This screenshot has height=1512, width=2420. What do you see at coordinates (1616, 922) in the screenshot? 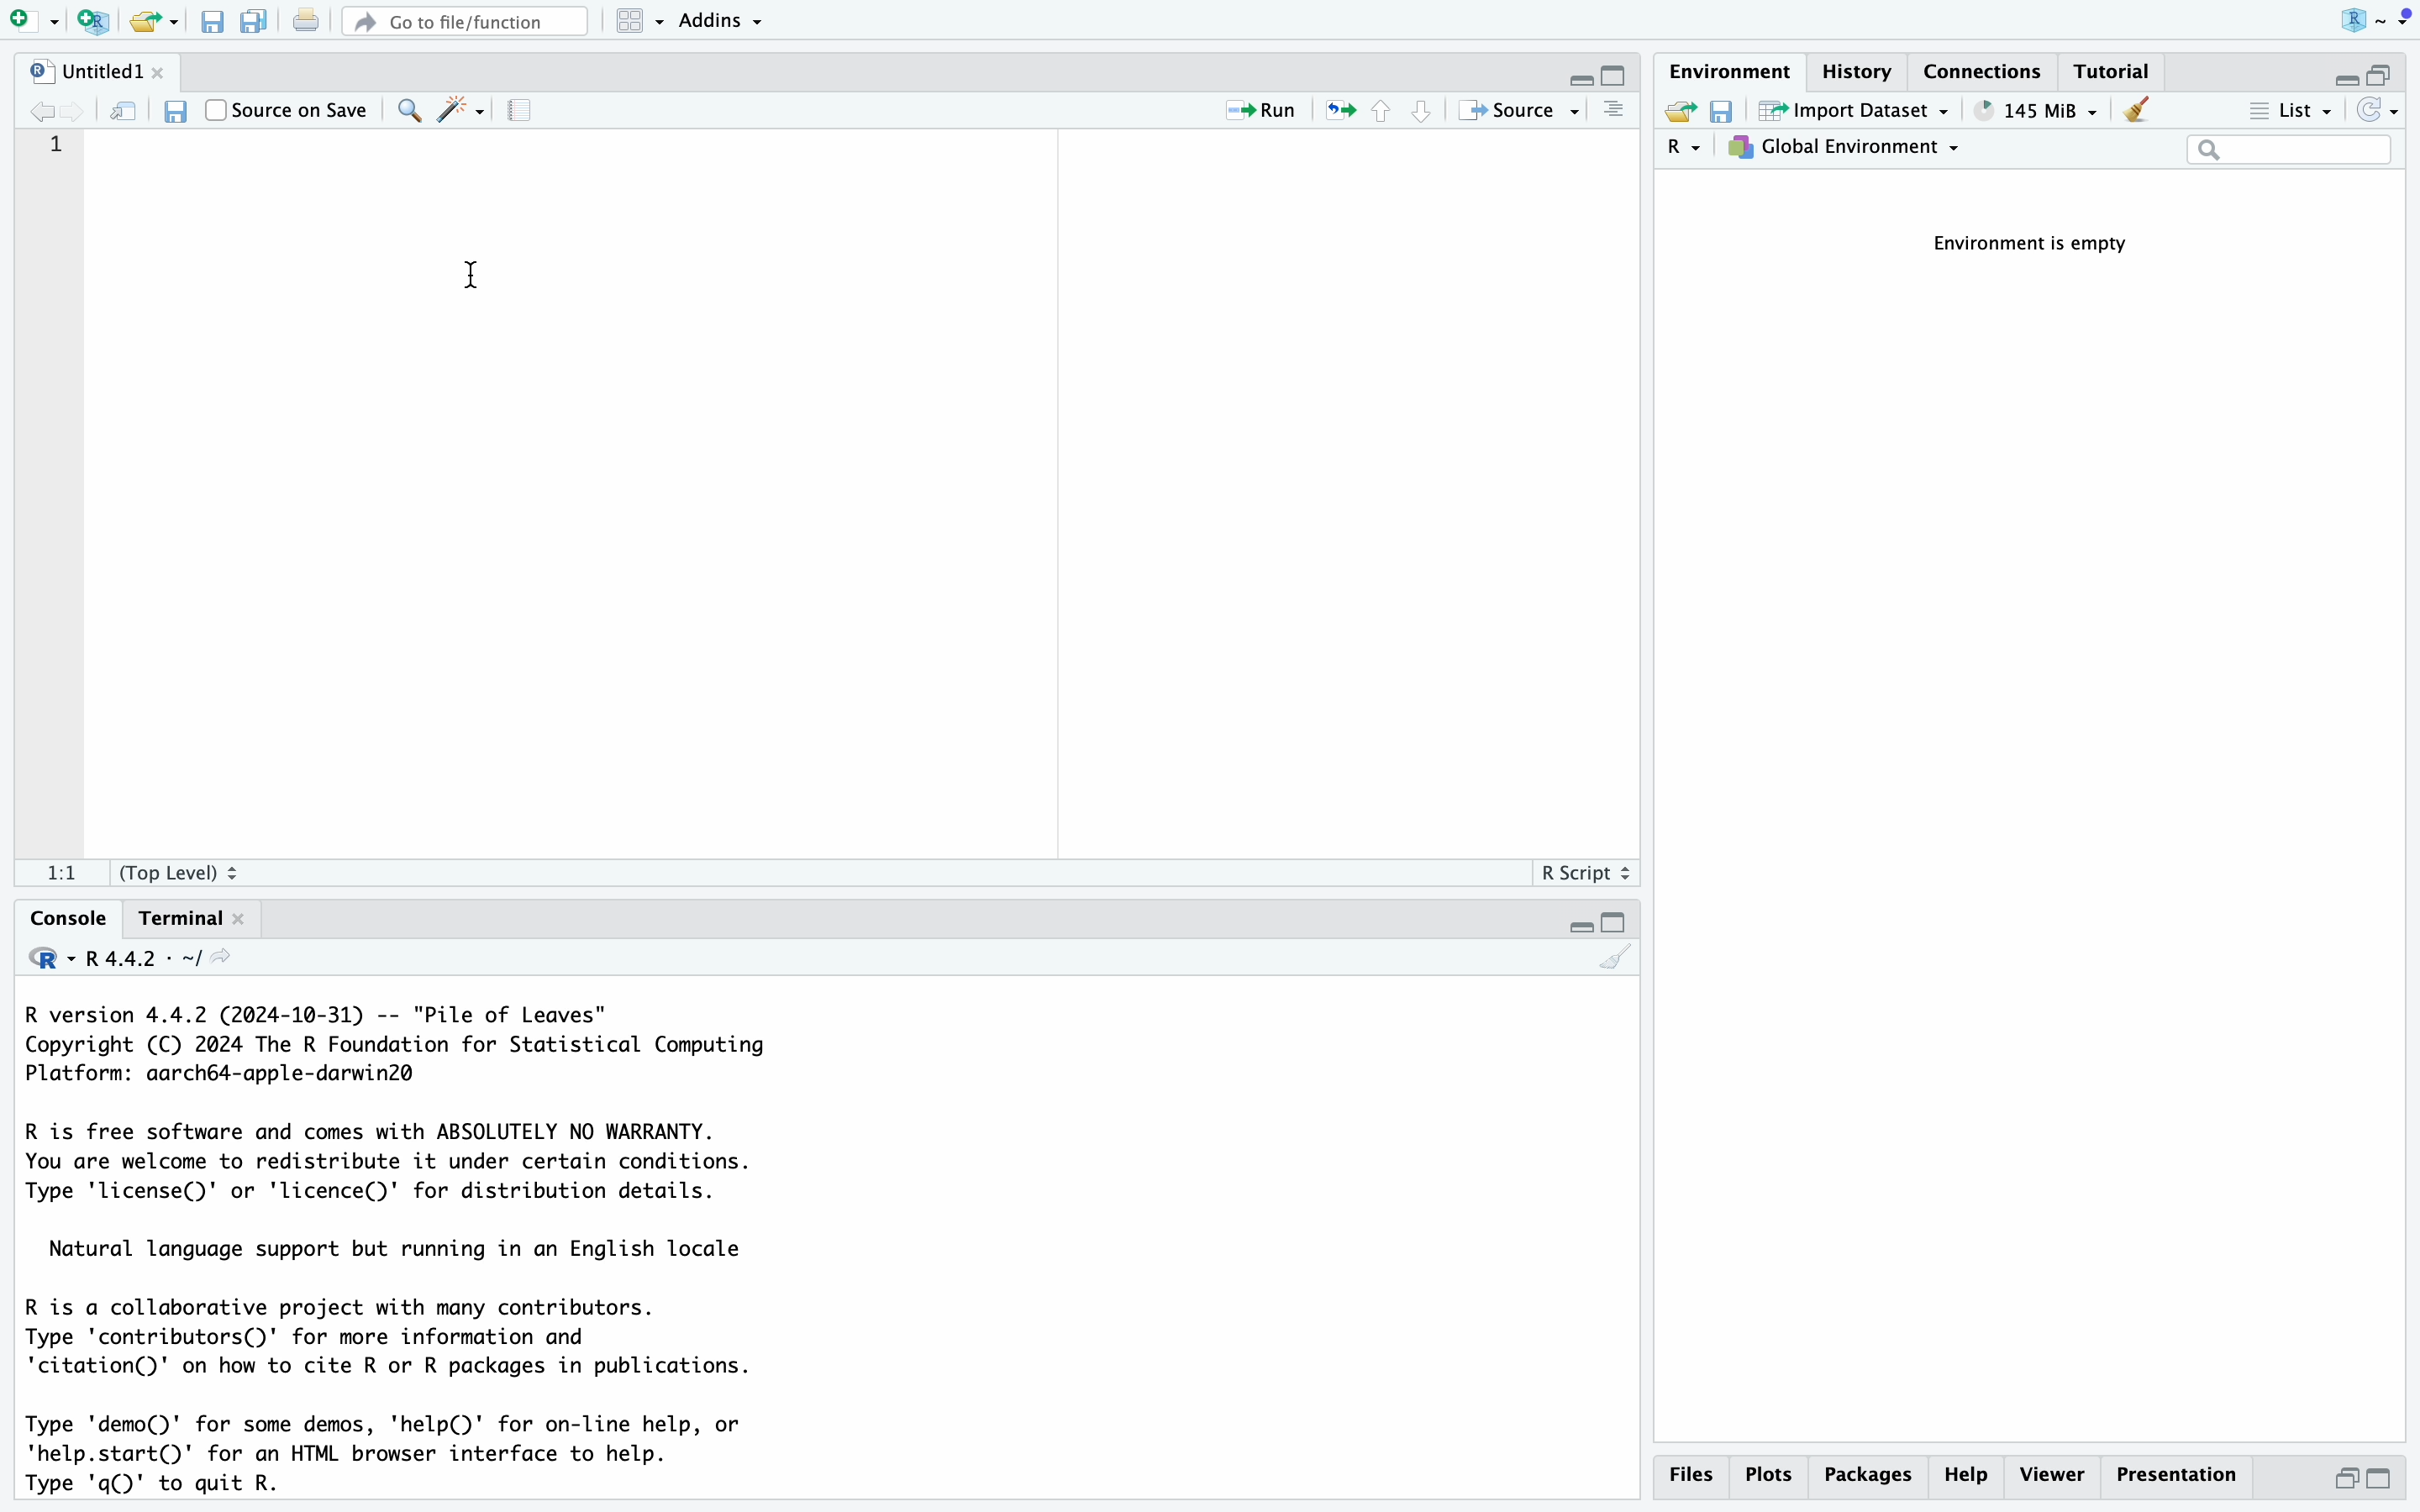
I see `maximize` at bounding box center [1616, 922].